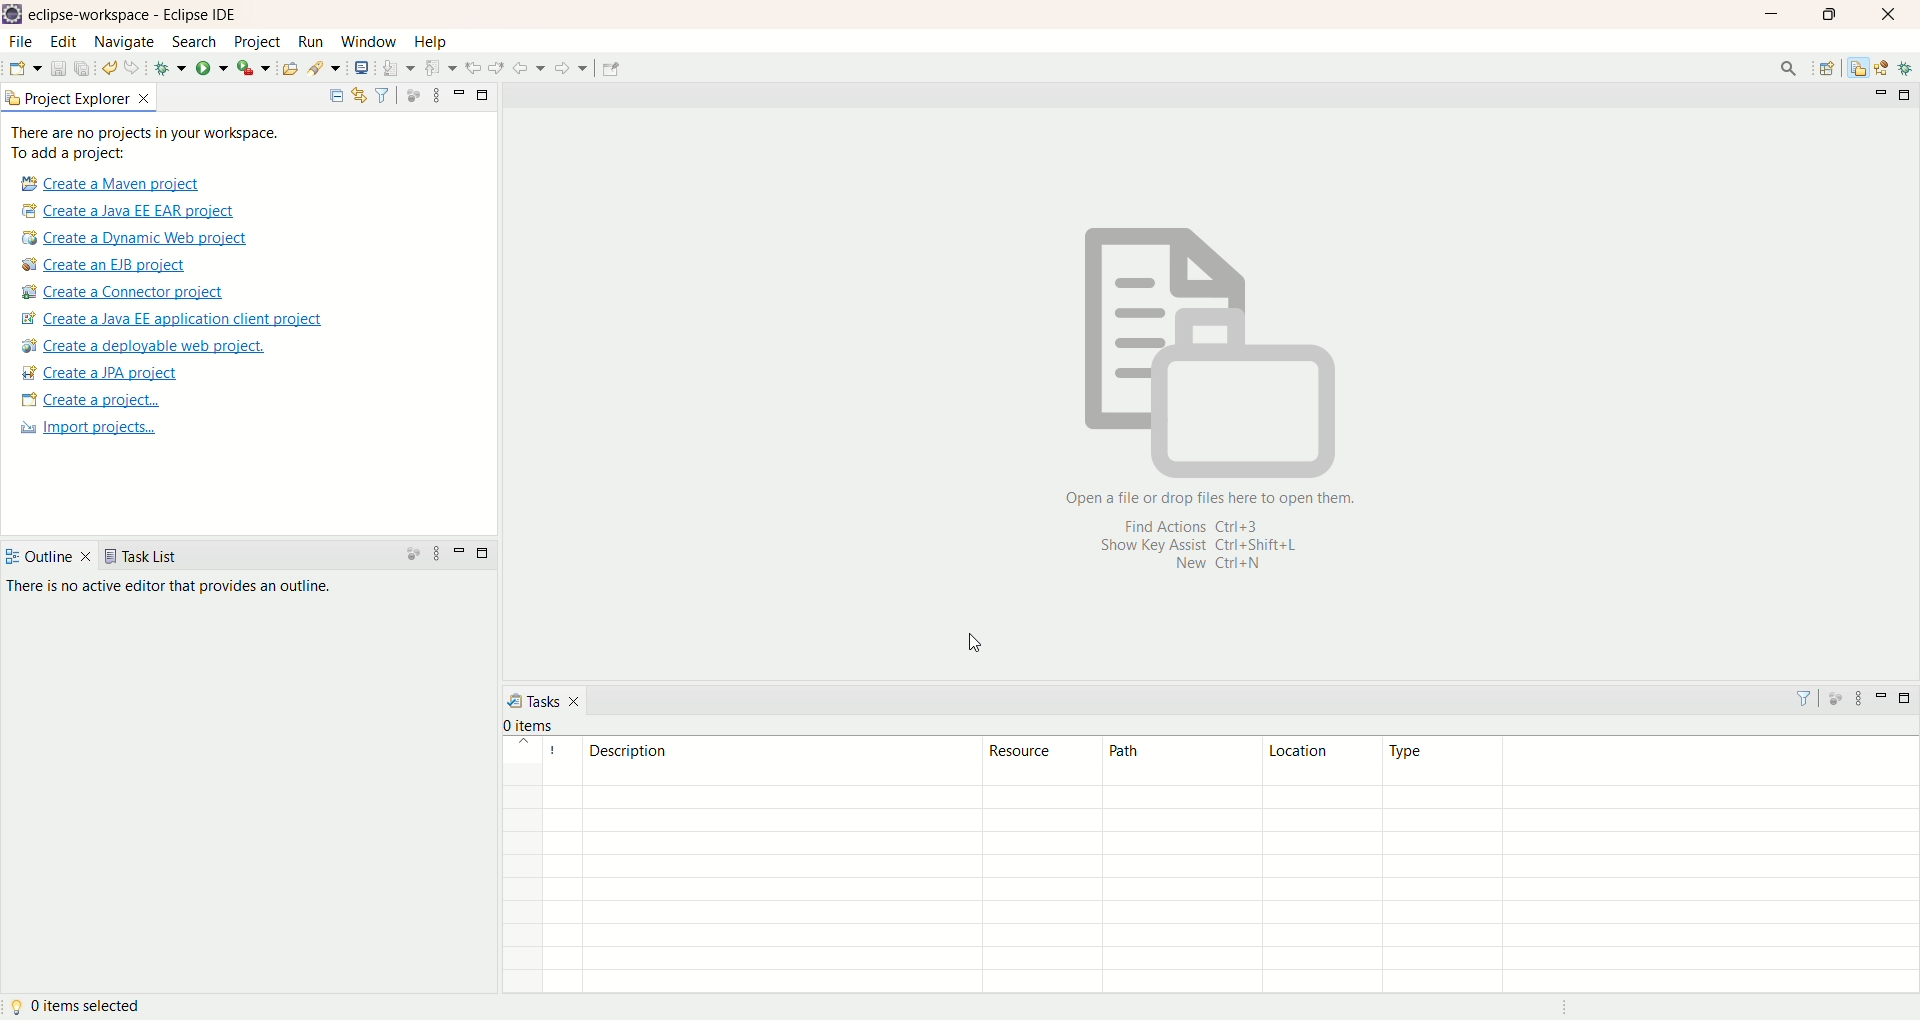 The image size is (1920, 1020). What do you see at coordinates (1885, 700) in the screenshot?
I see `minimize` at bounding box center [1885, 700].